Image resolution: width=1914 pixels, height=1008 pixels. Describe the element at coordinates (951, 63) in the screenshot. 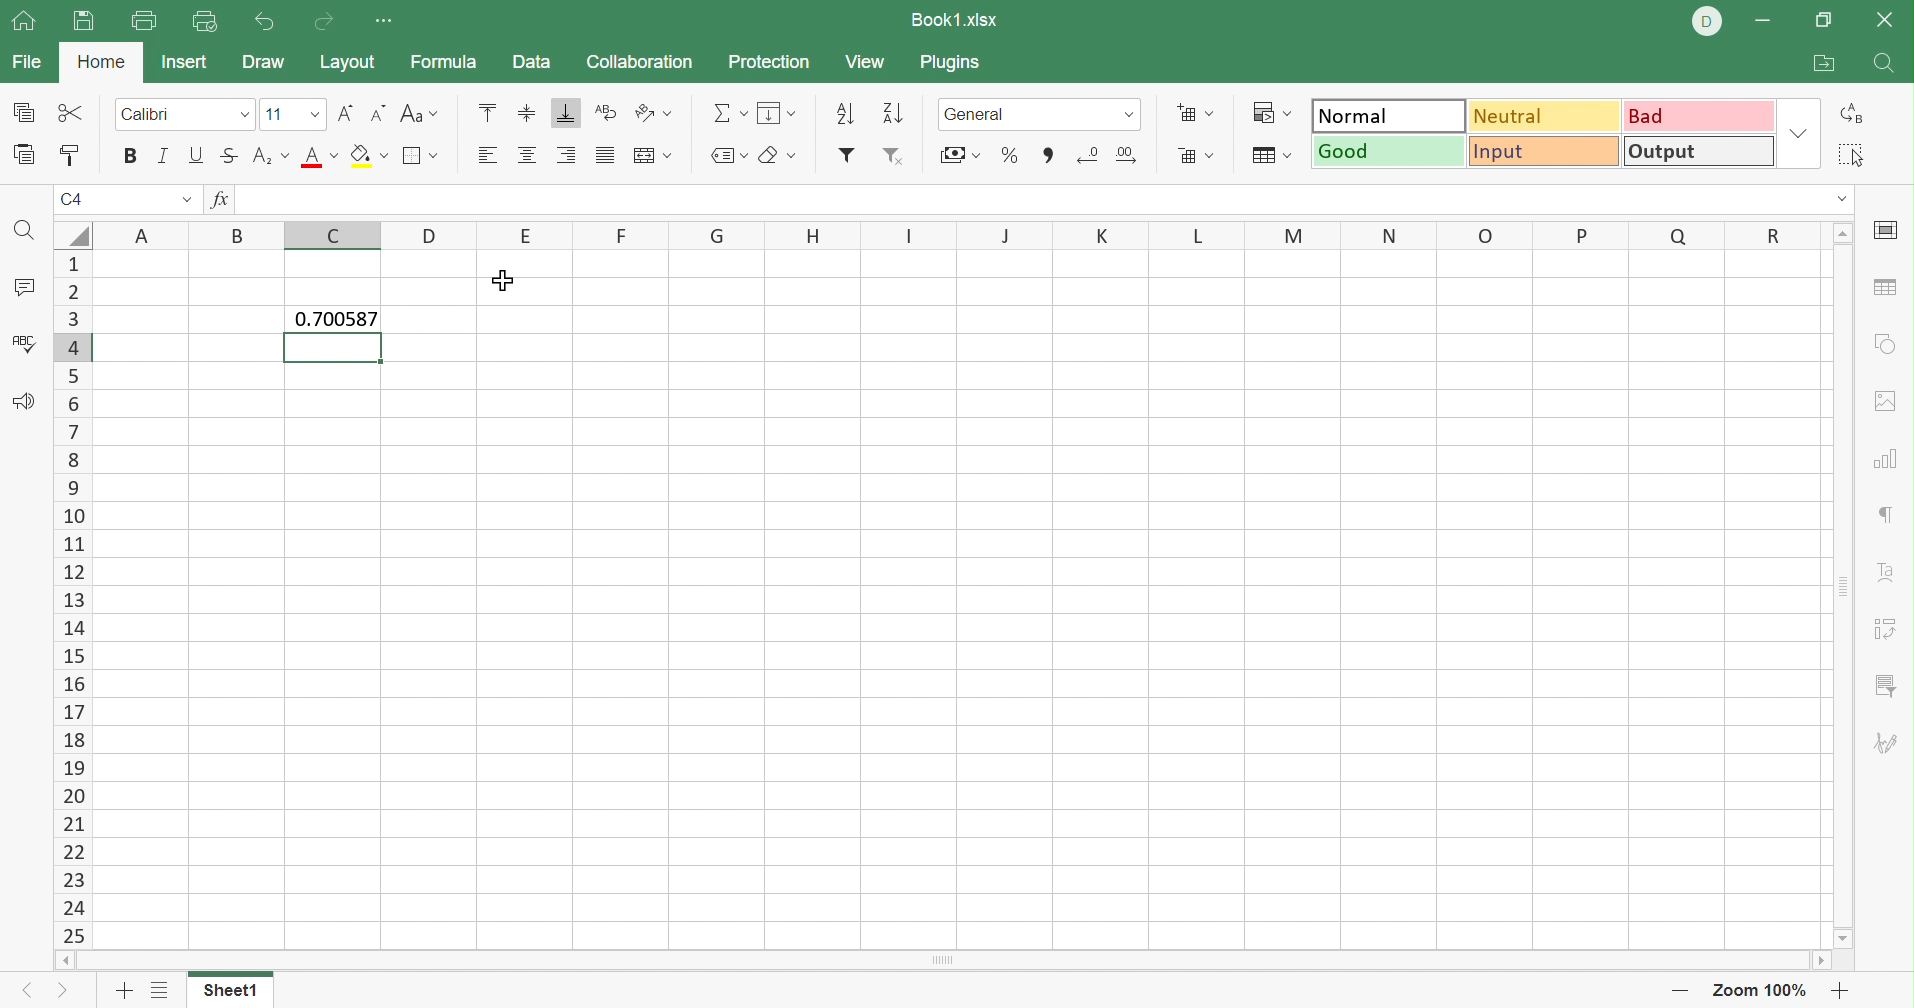

I see `Plugins` at that location.